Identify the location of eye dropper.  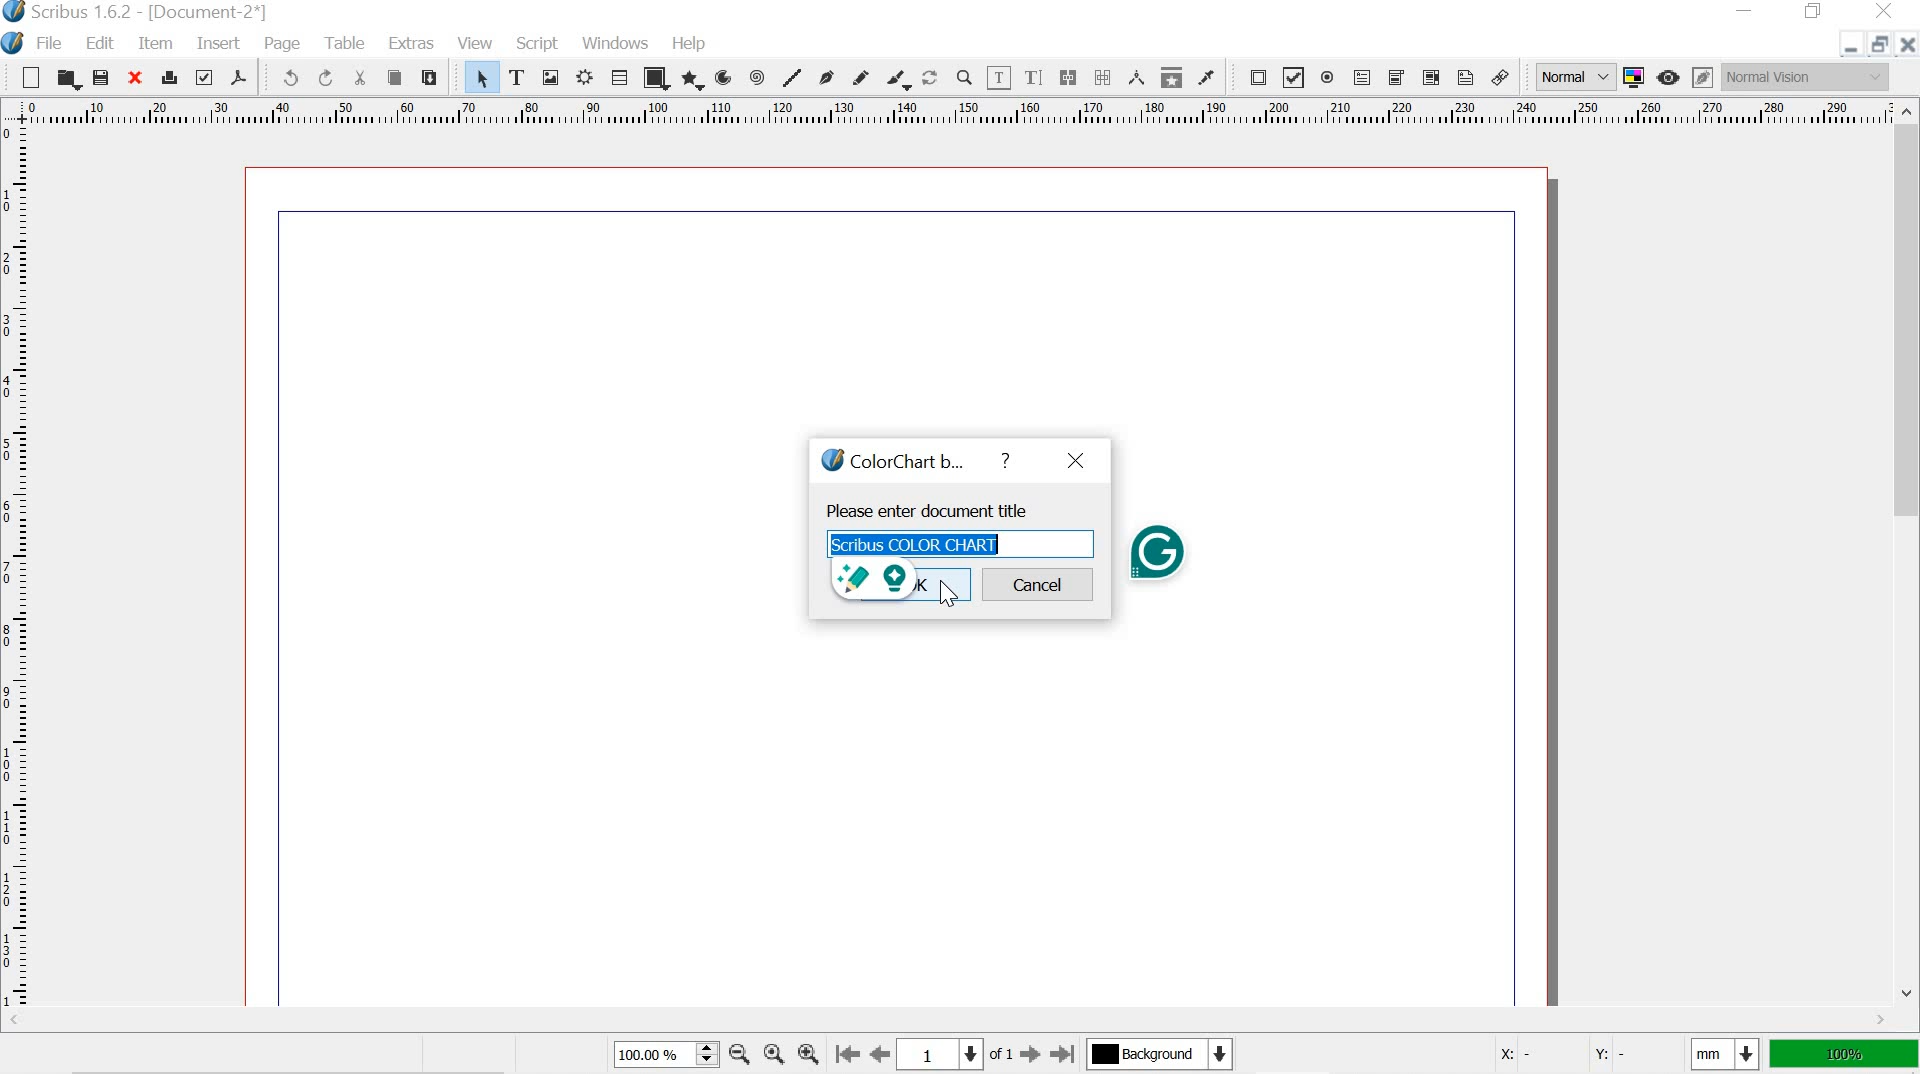
(1207, 78).